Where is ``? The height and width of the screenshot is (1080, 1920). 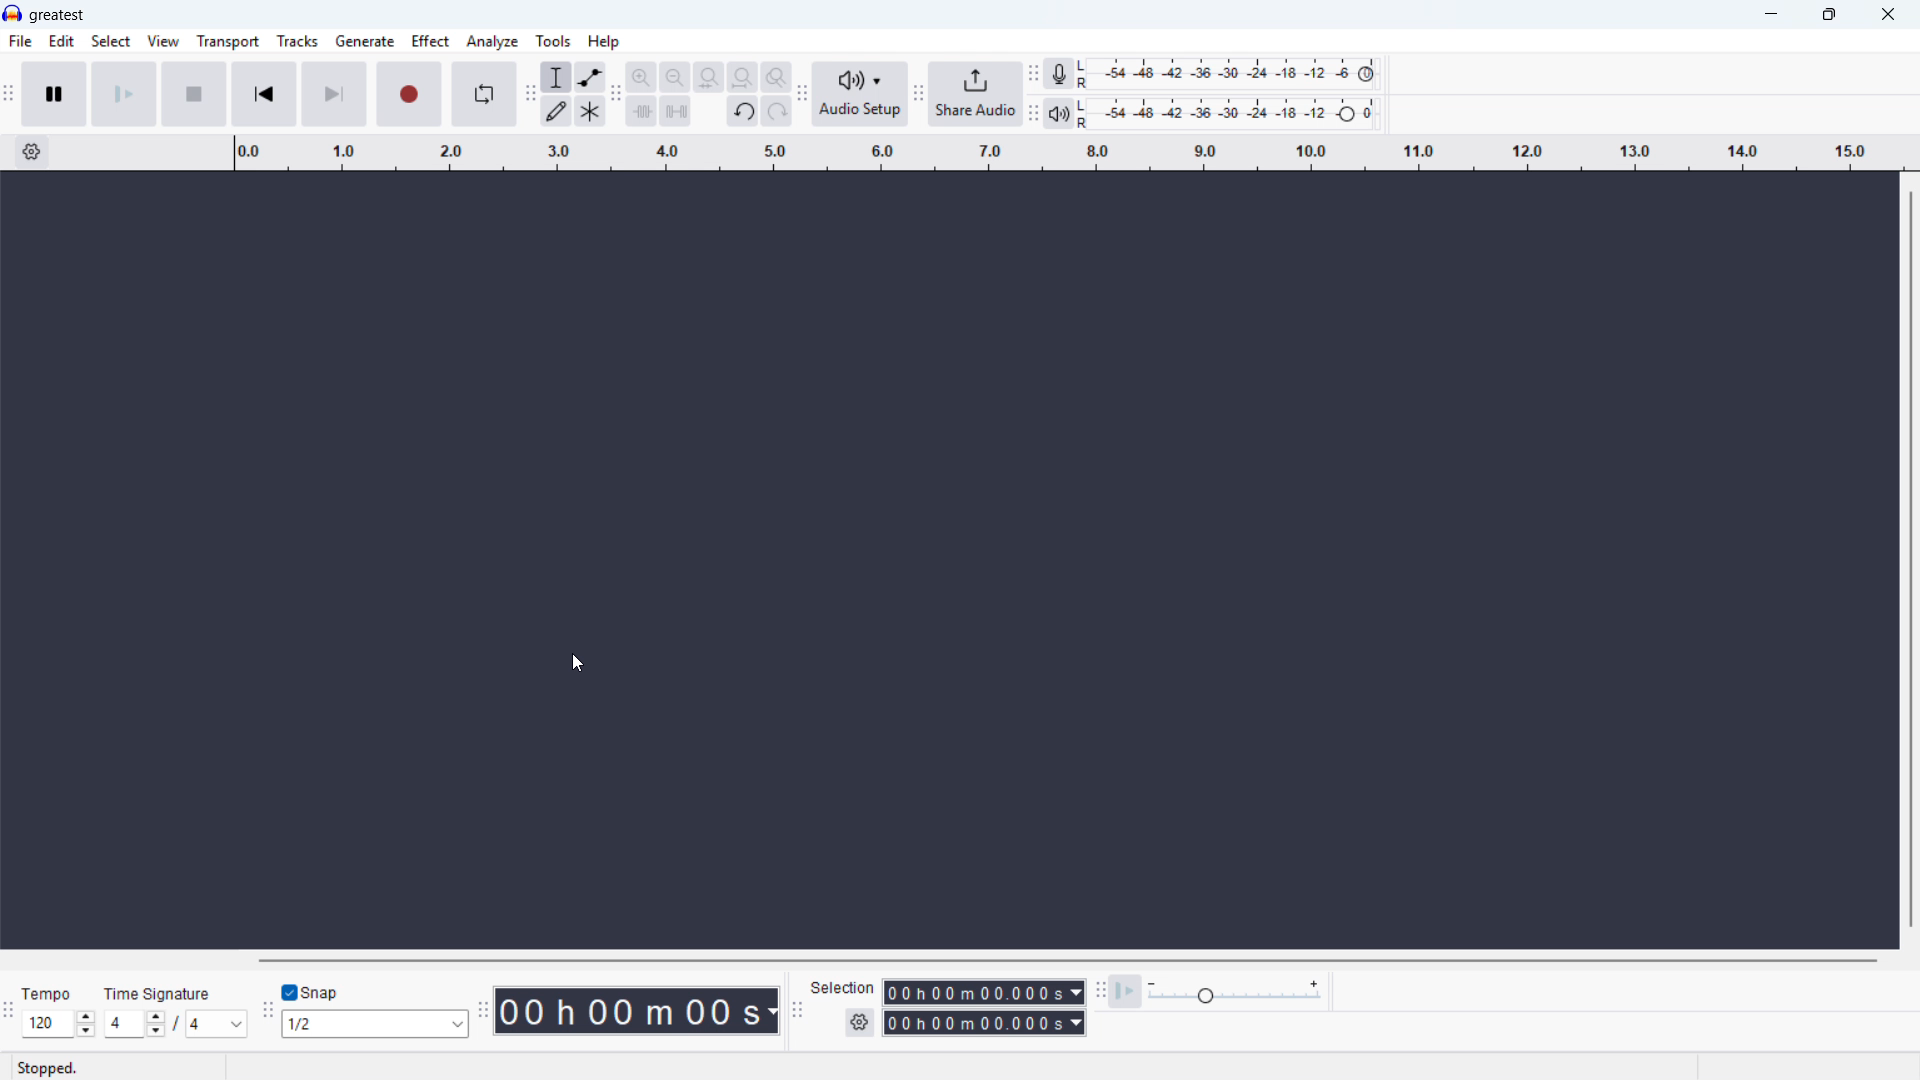  is located at coordinates (19, 40).